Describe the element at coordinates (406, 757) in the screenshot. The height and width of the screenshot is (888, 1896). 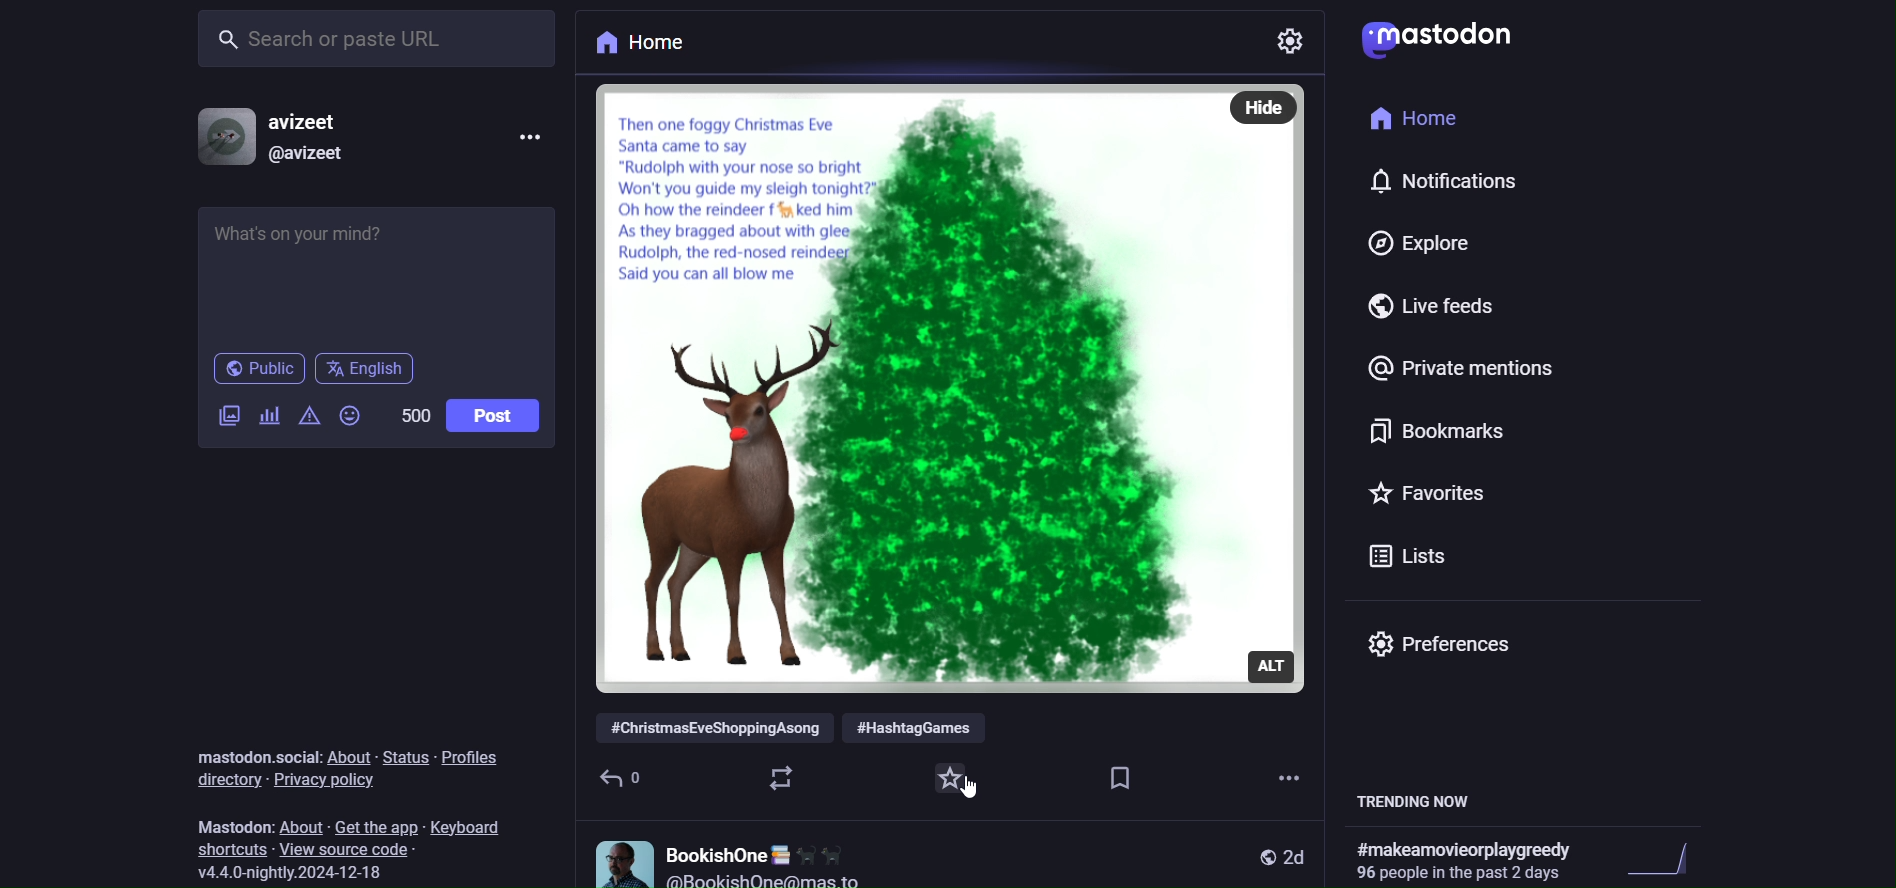
I see `status` at that location.